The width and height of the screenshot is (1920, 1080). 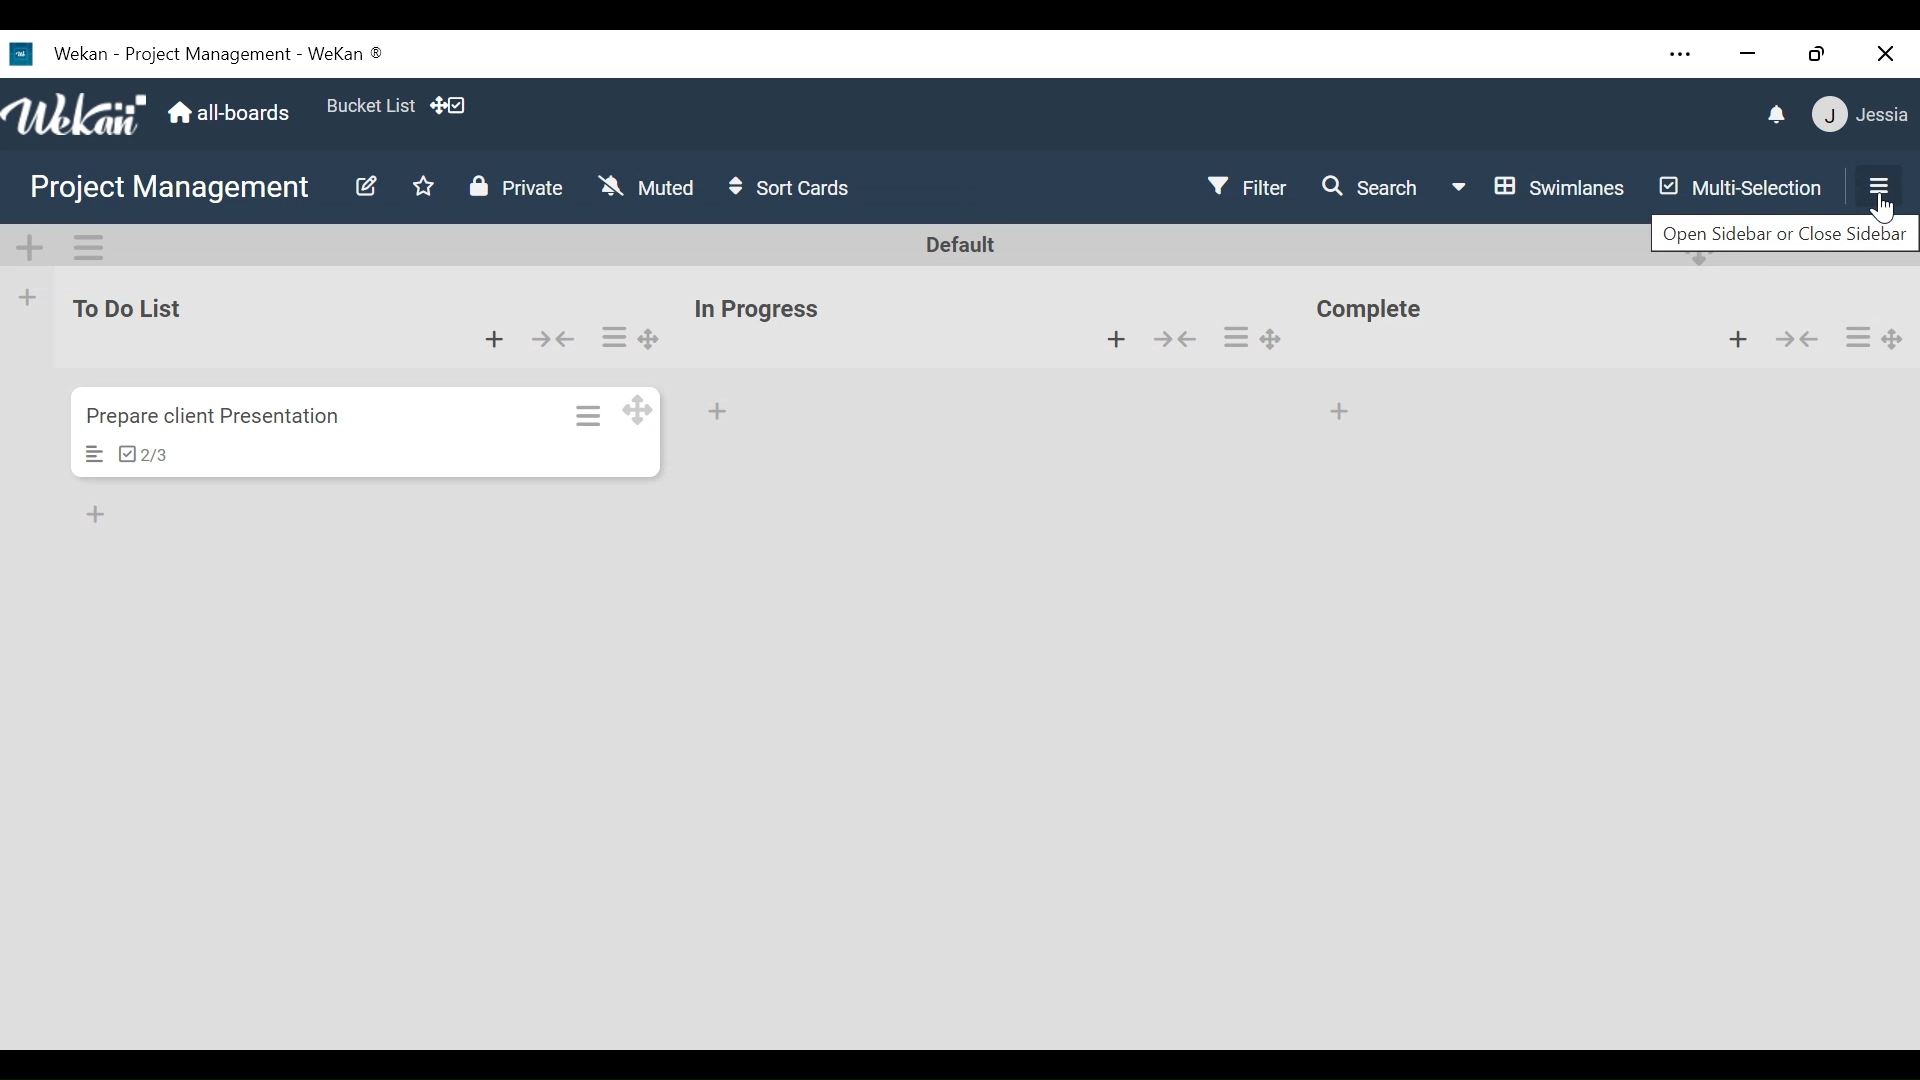 I want to click on Collapse, so click(x=556, y=339).